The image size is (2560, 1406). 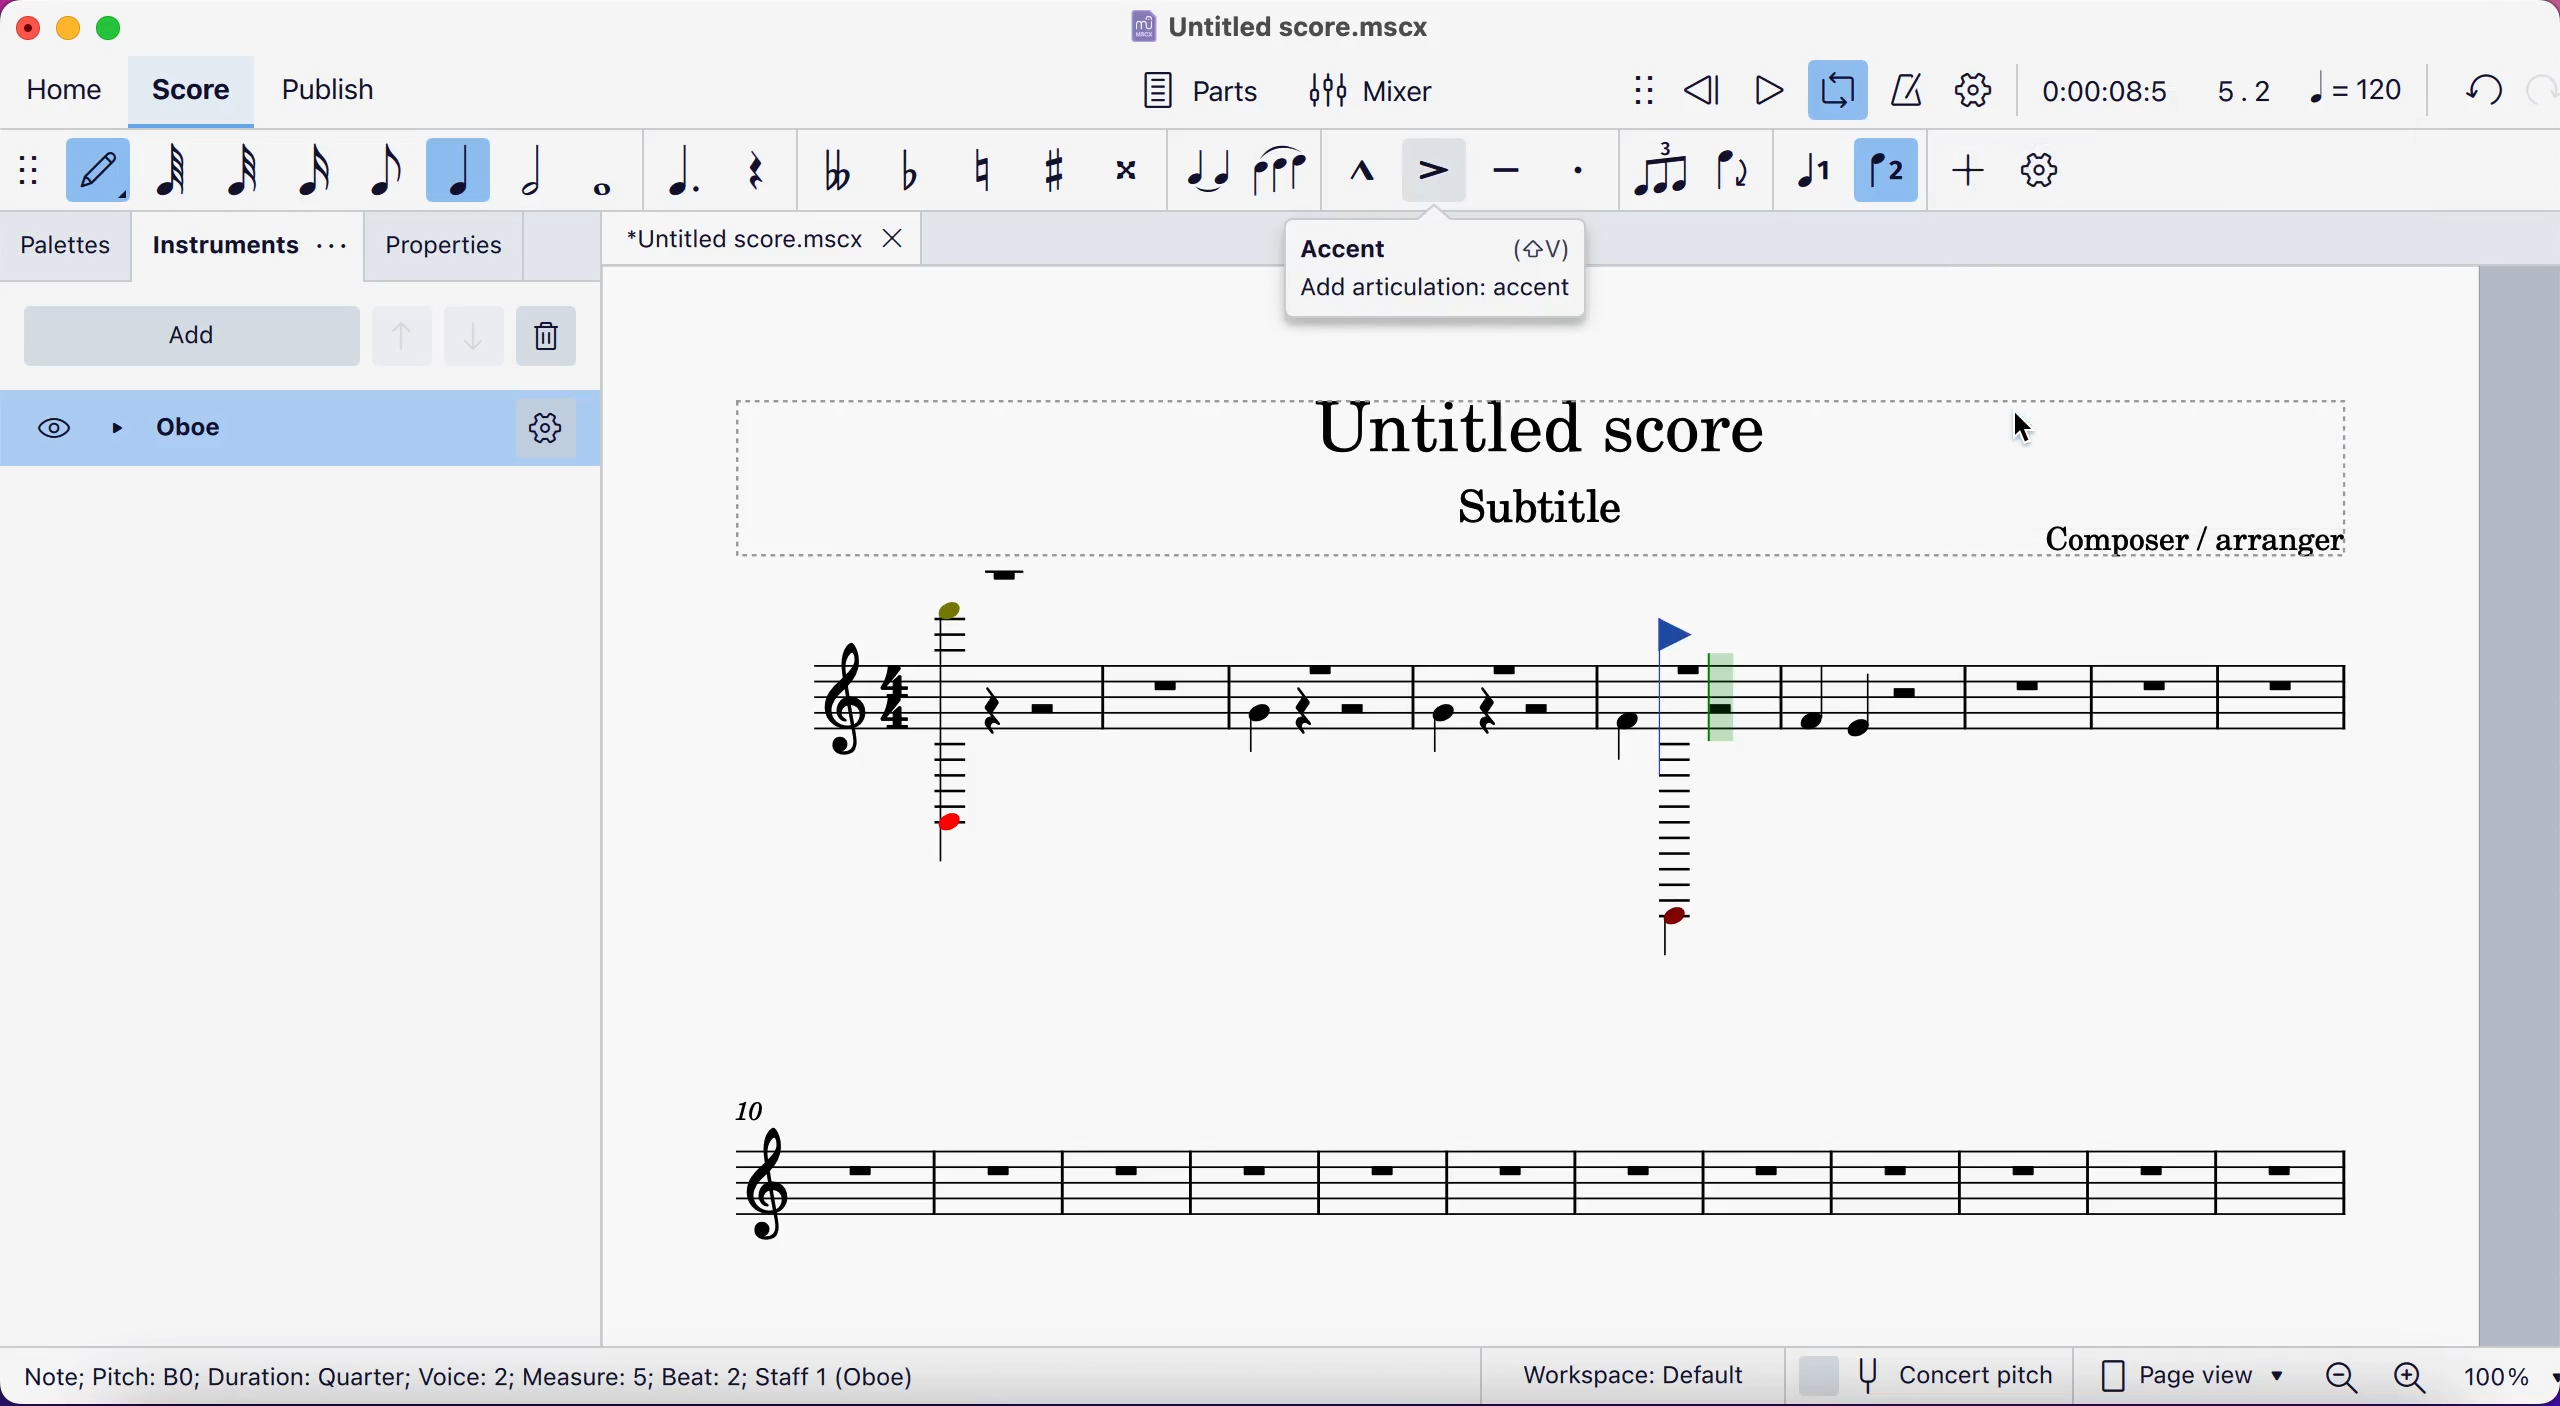 I want to click on visibility, so click(x=55, y=427).